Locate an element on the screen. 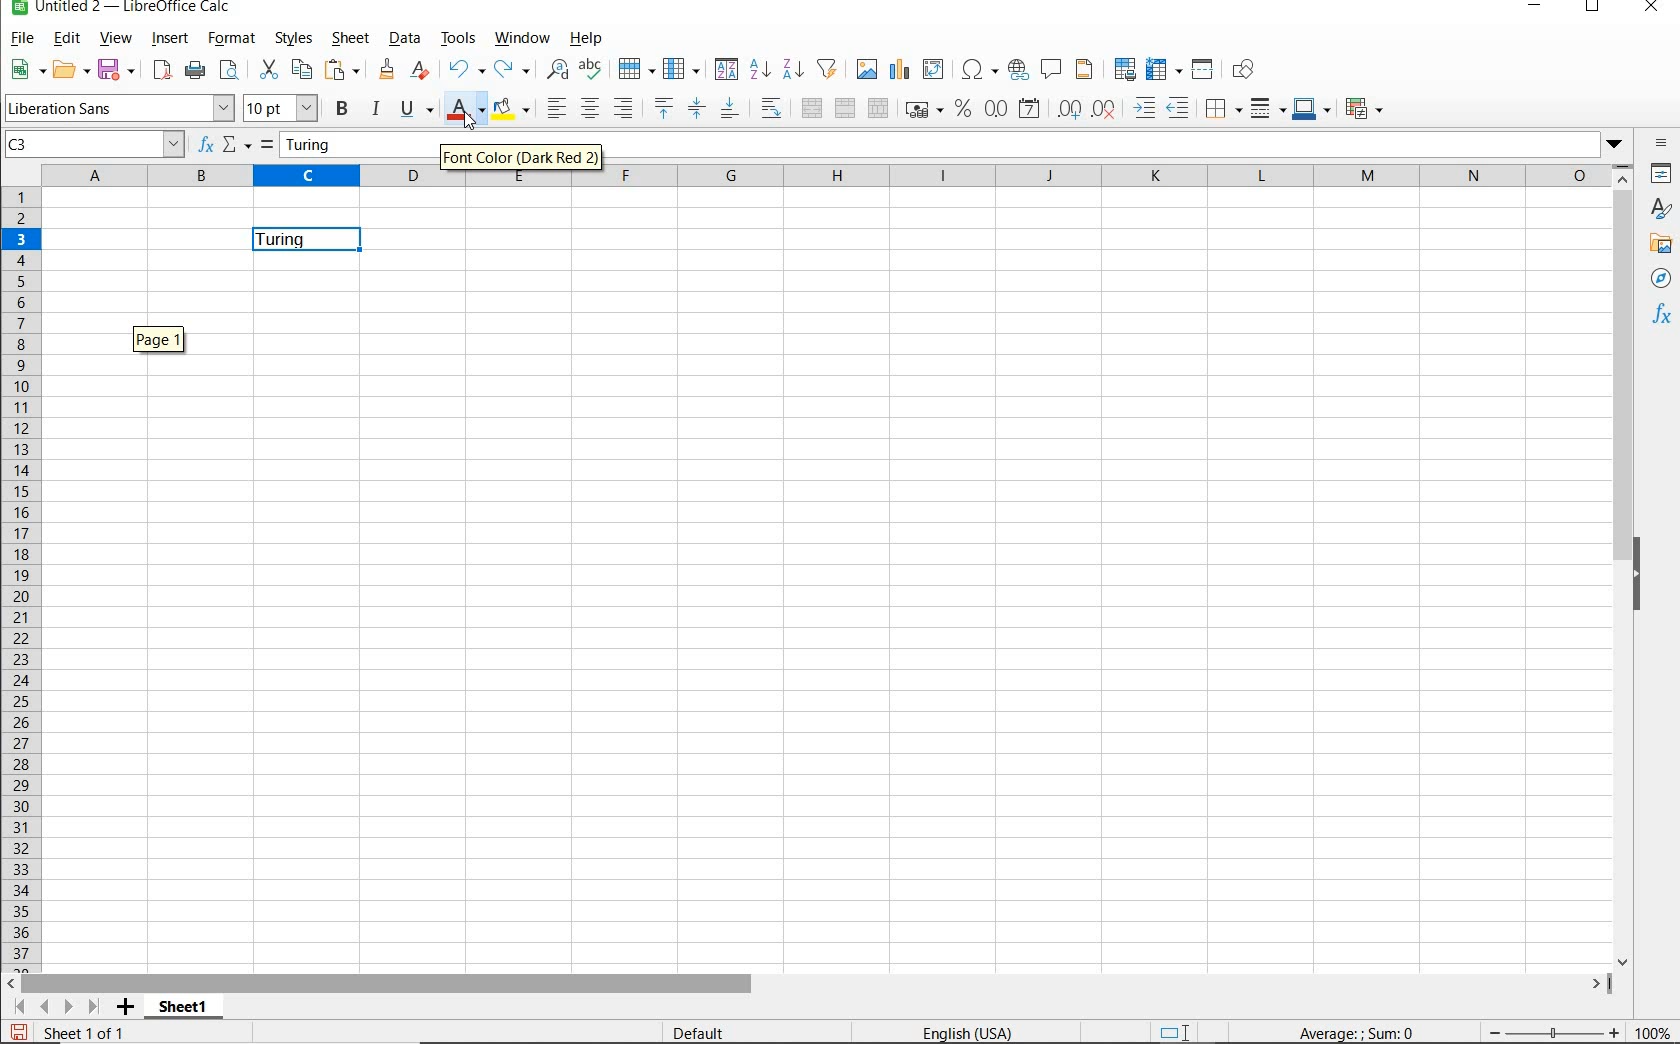 The height and width of the screenshot is (1044, 1680). CONDITIONAL is located at coordinates (1366, 109).